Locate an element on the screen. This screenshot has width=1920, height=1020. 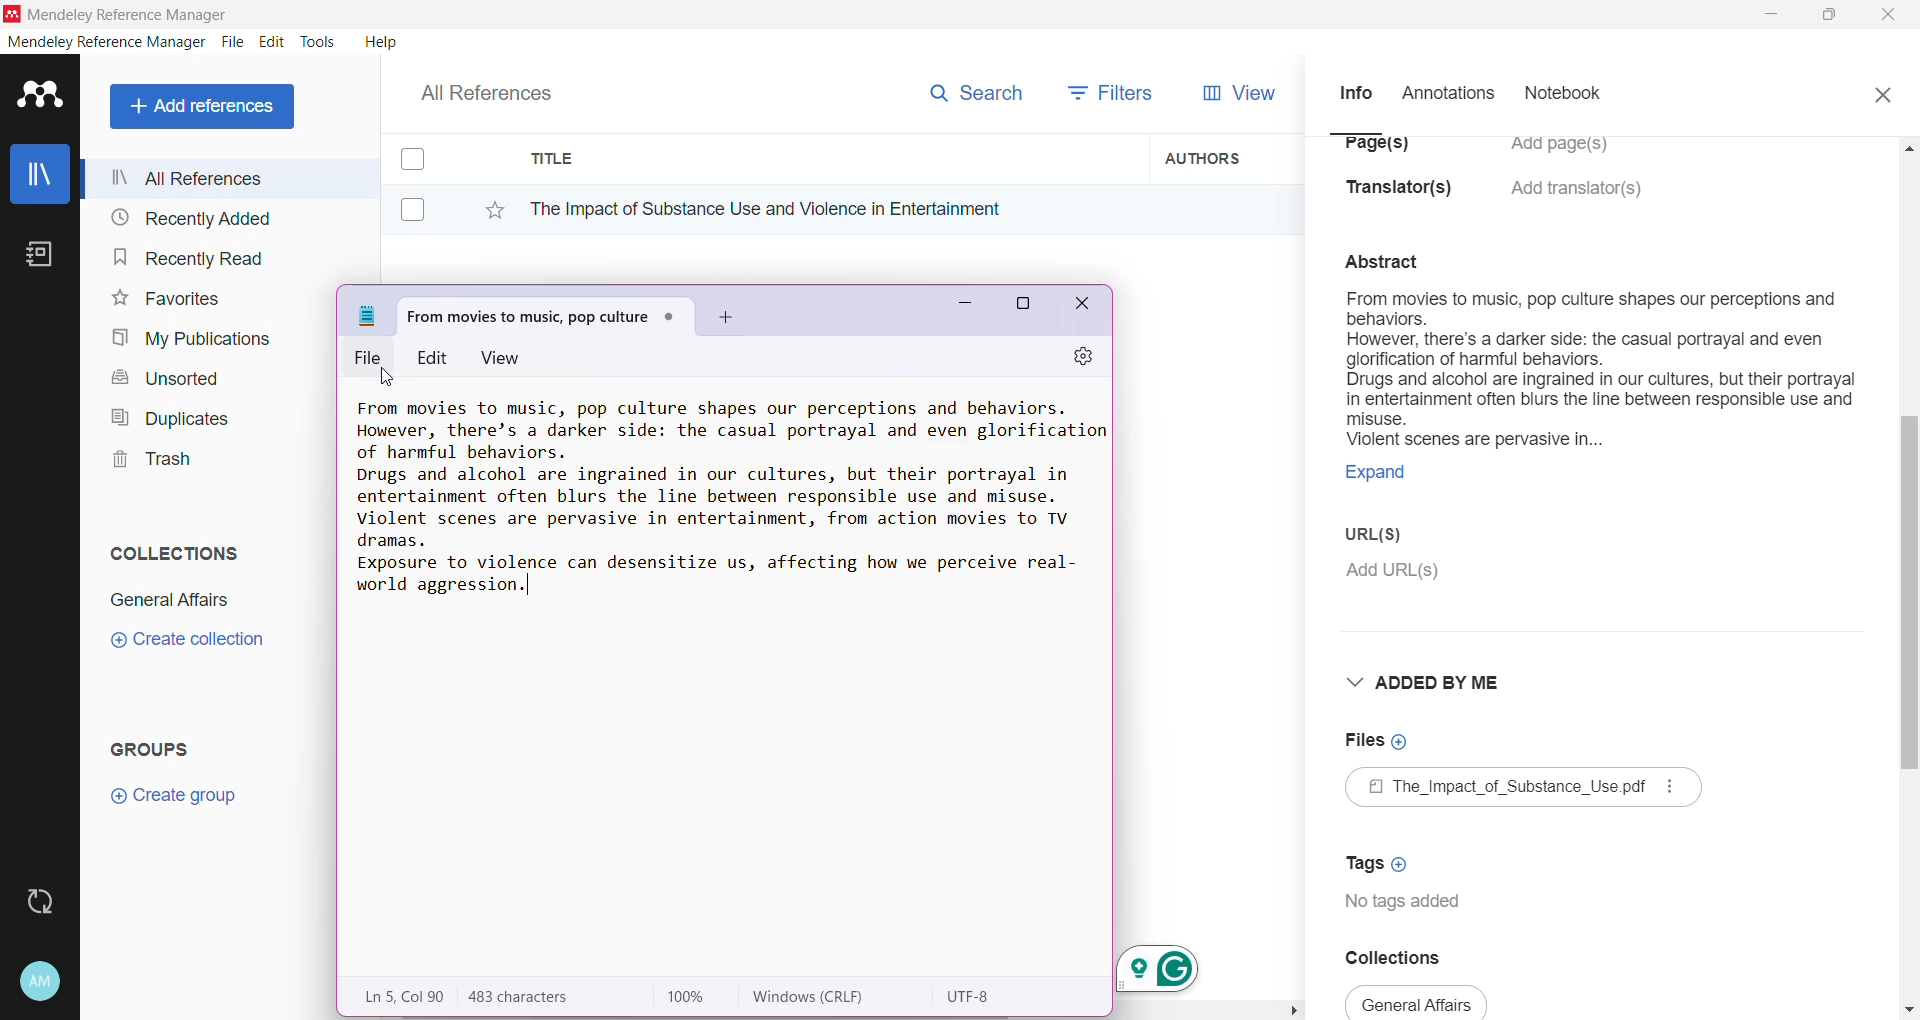
Tags available for the document is located at coordinates (1408, 904).